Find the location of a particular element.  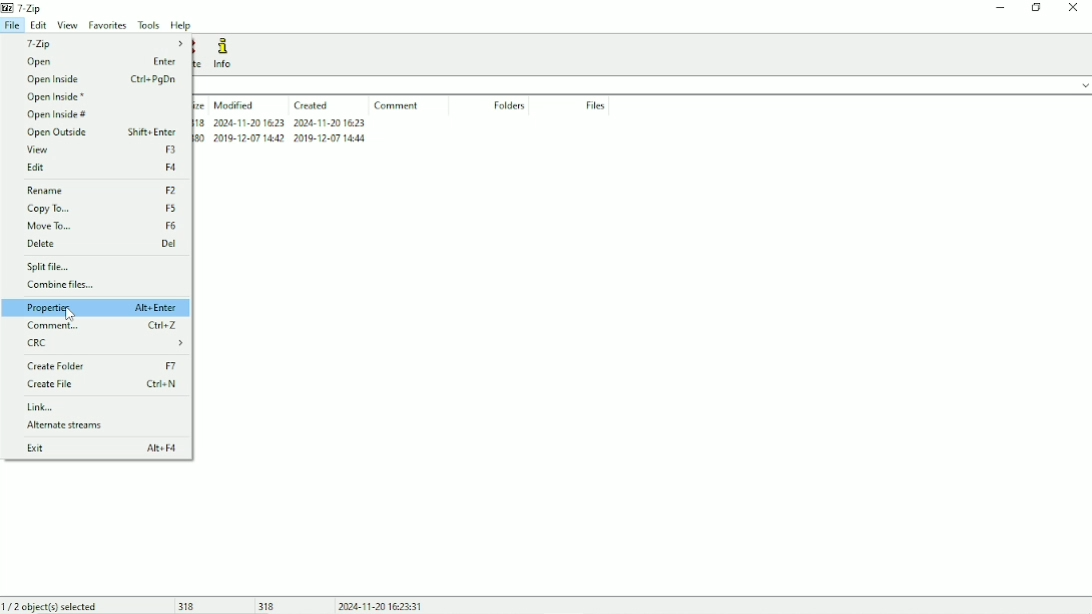

318 is located at coordinates (188, 605).